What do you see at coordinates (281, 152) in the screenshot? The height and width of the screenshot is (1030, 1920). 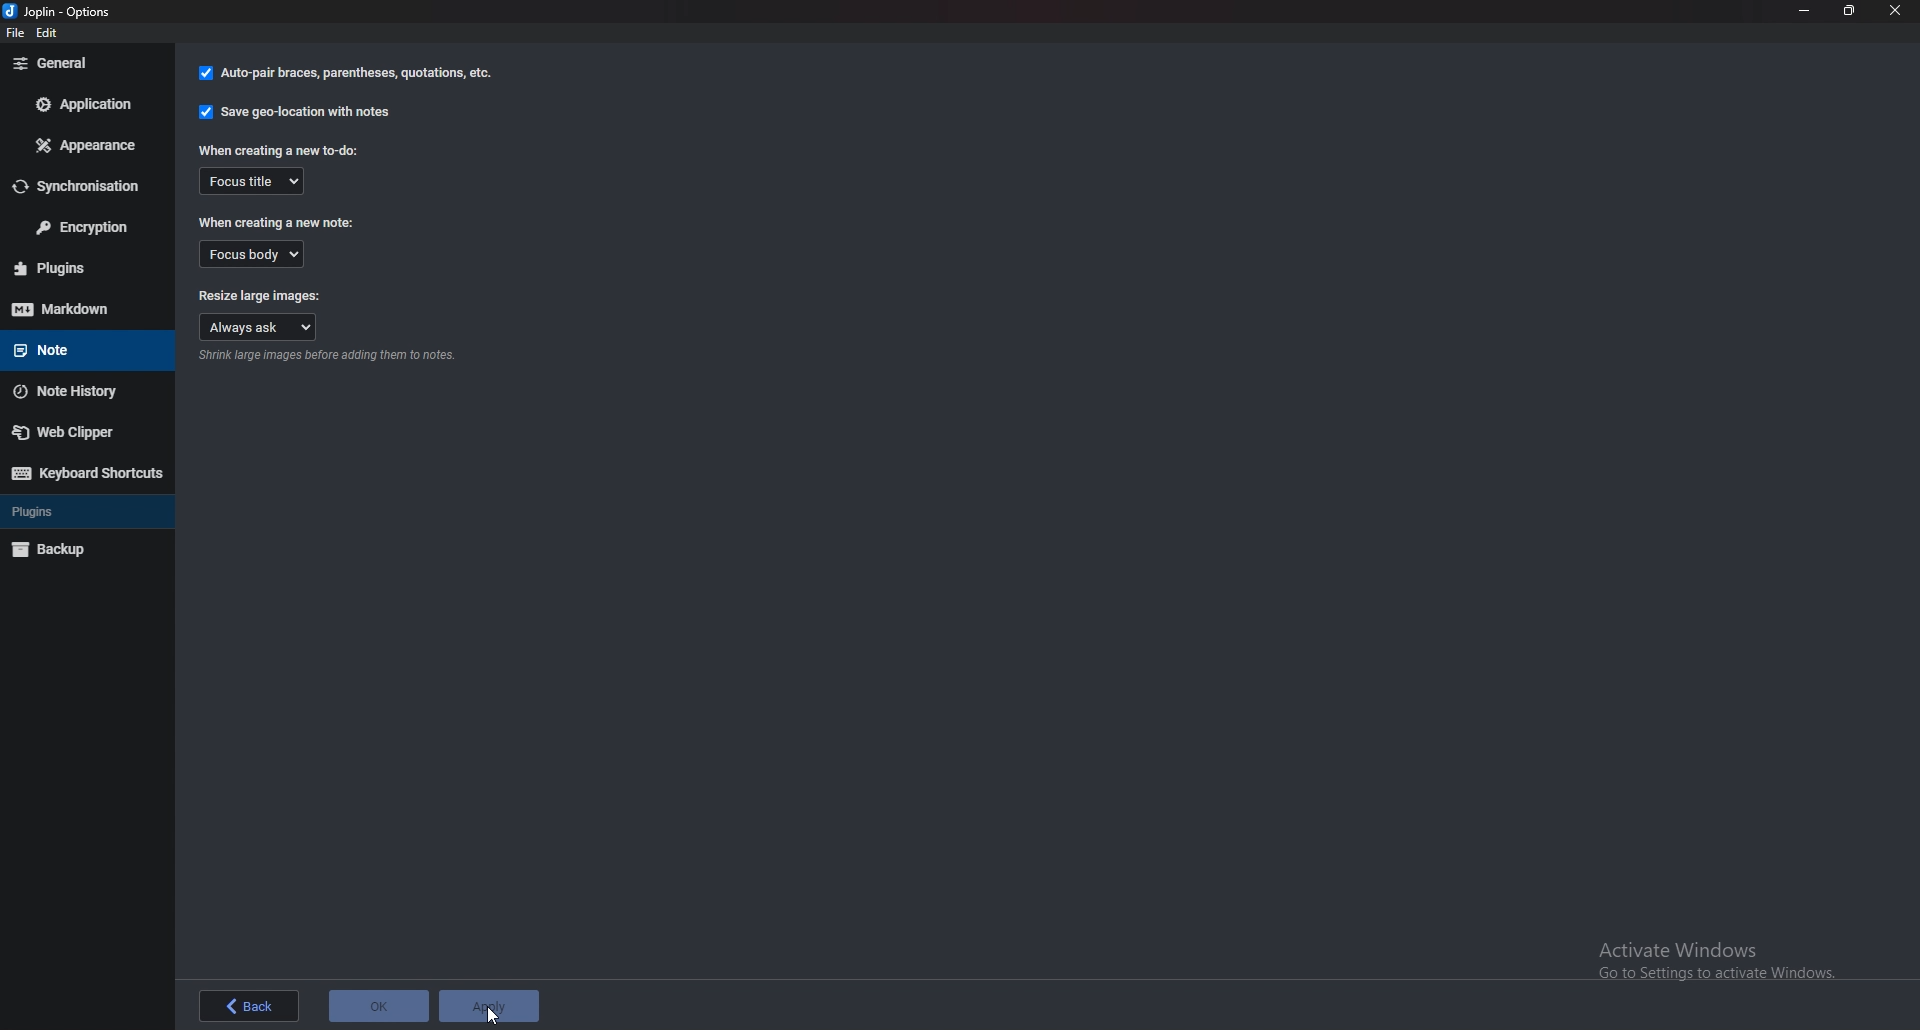 I see `When creating a new to do` at bounding box center [281, 152].